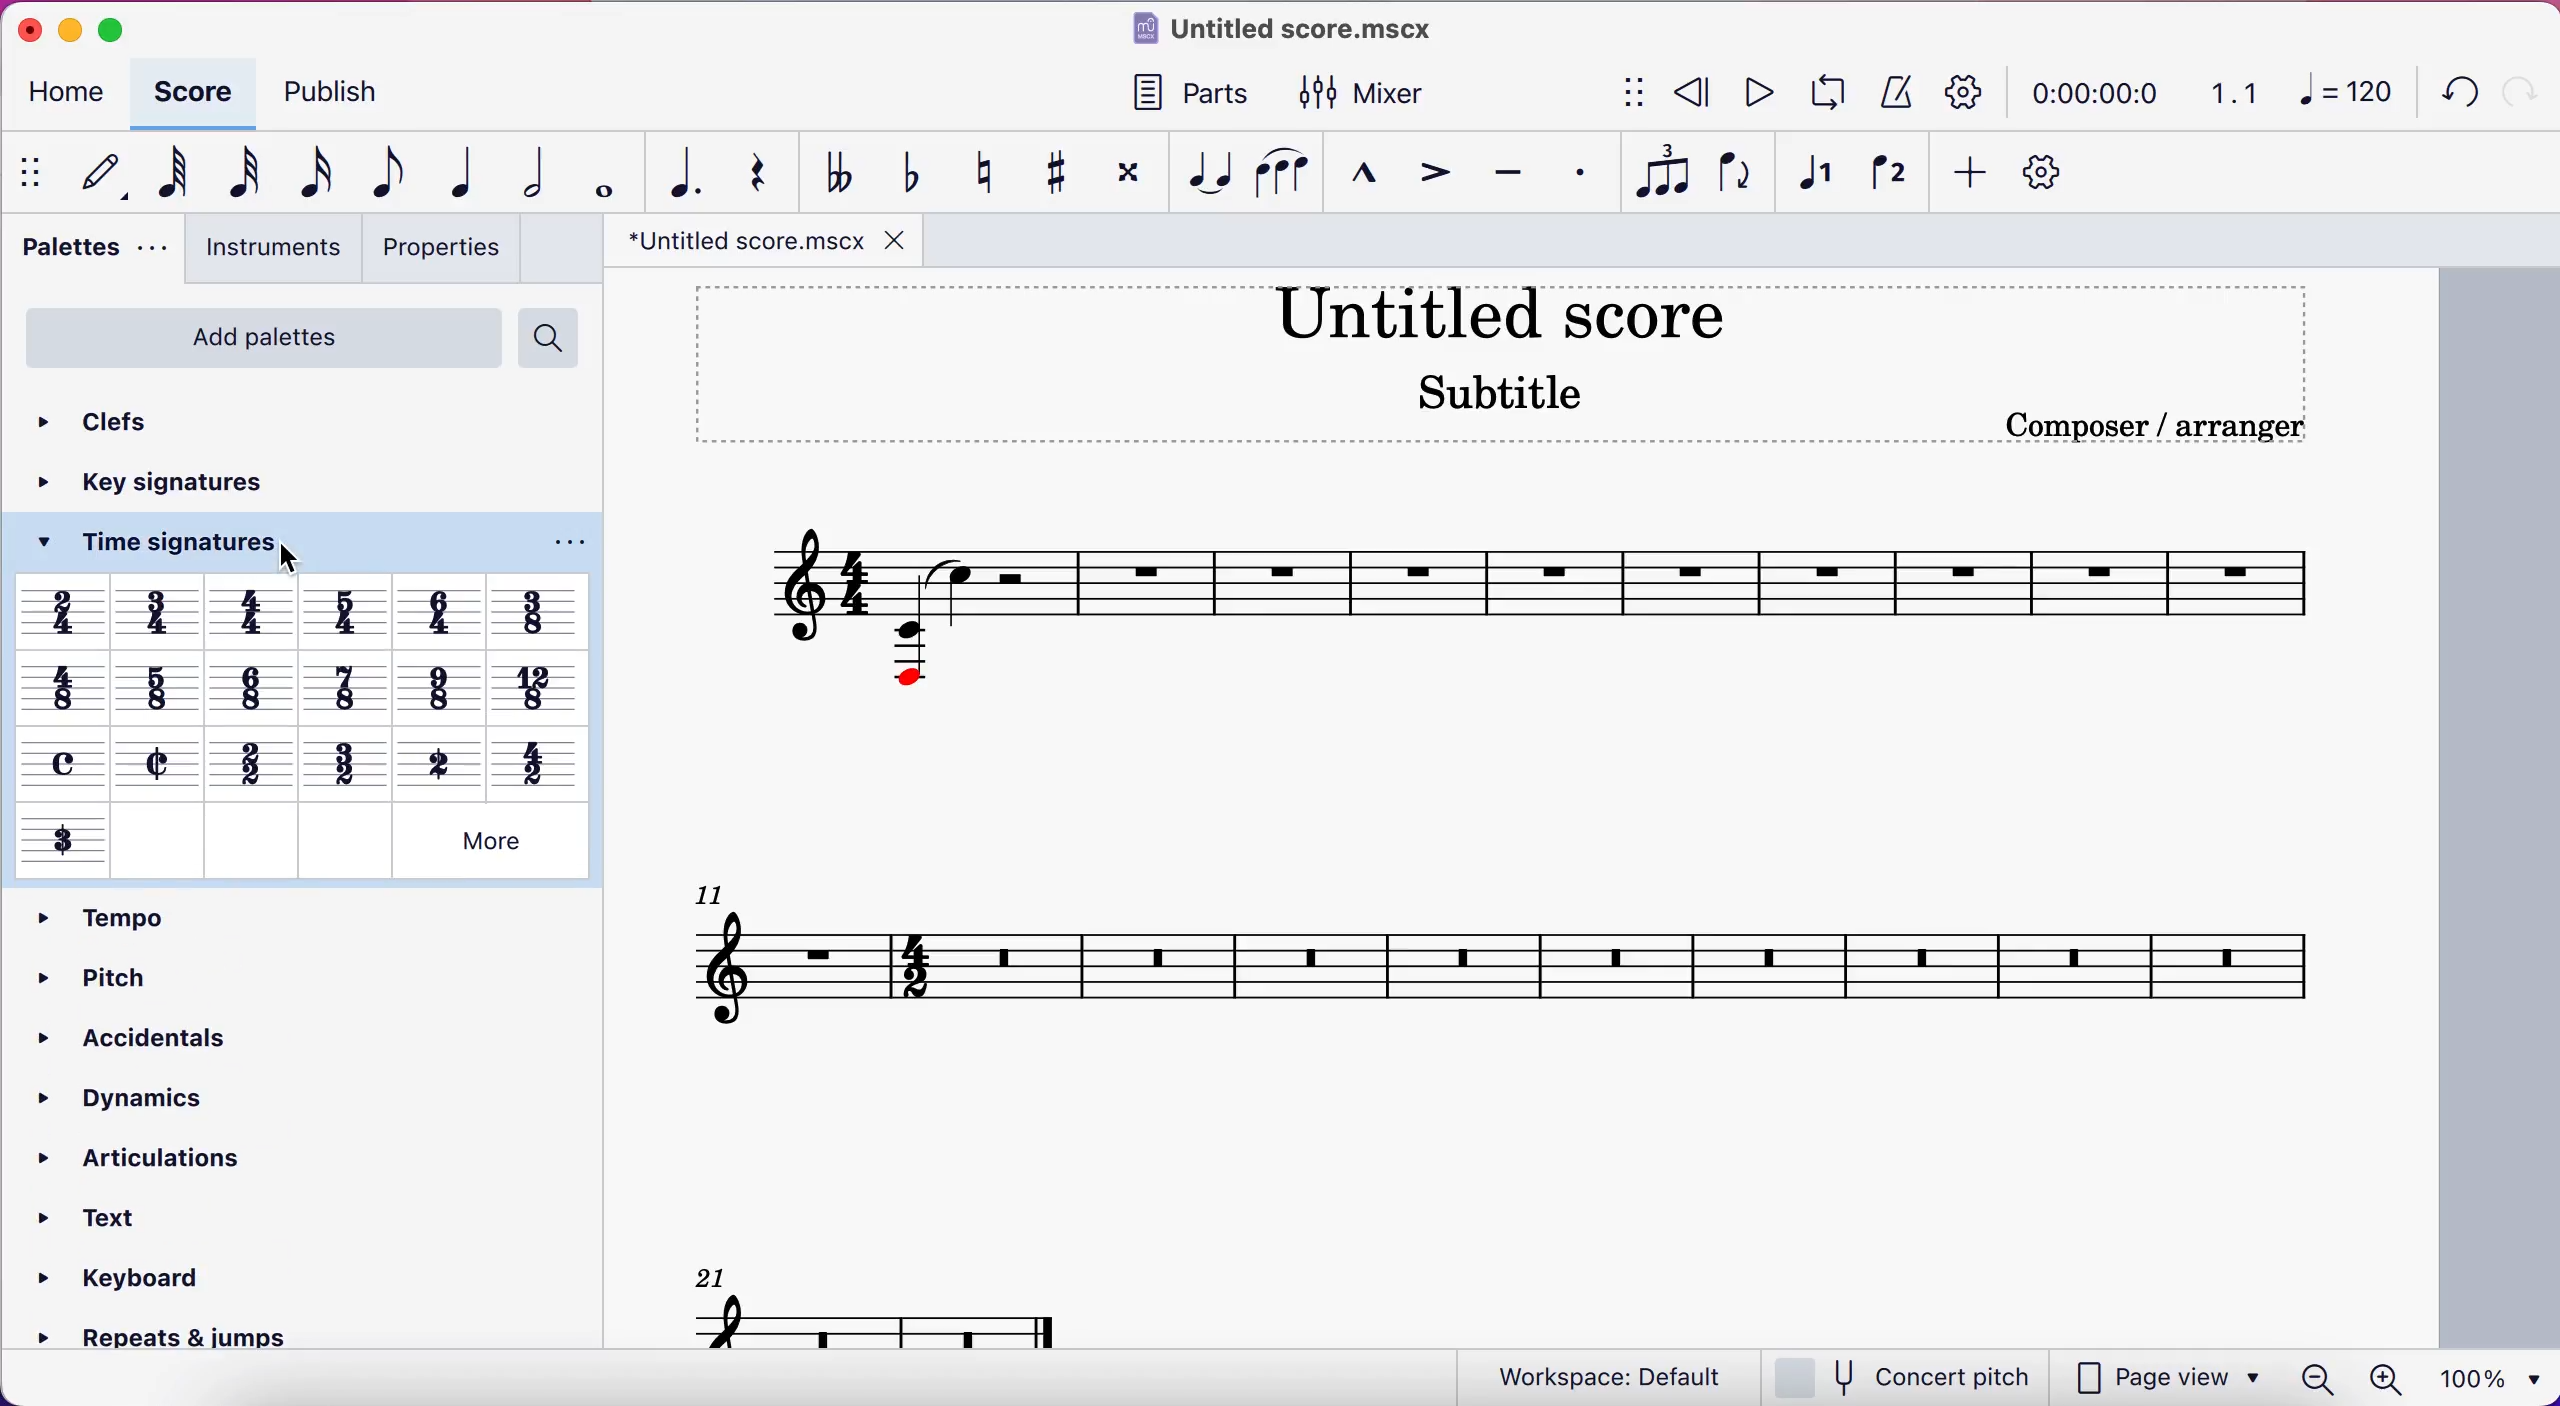  What do you see at coordinates (74, 92) in the screenshot?
I see `home` at bounding box center [74, 92].